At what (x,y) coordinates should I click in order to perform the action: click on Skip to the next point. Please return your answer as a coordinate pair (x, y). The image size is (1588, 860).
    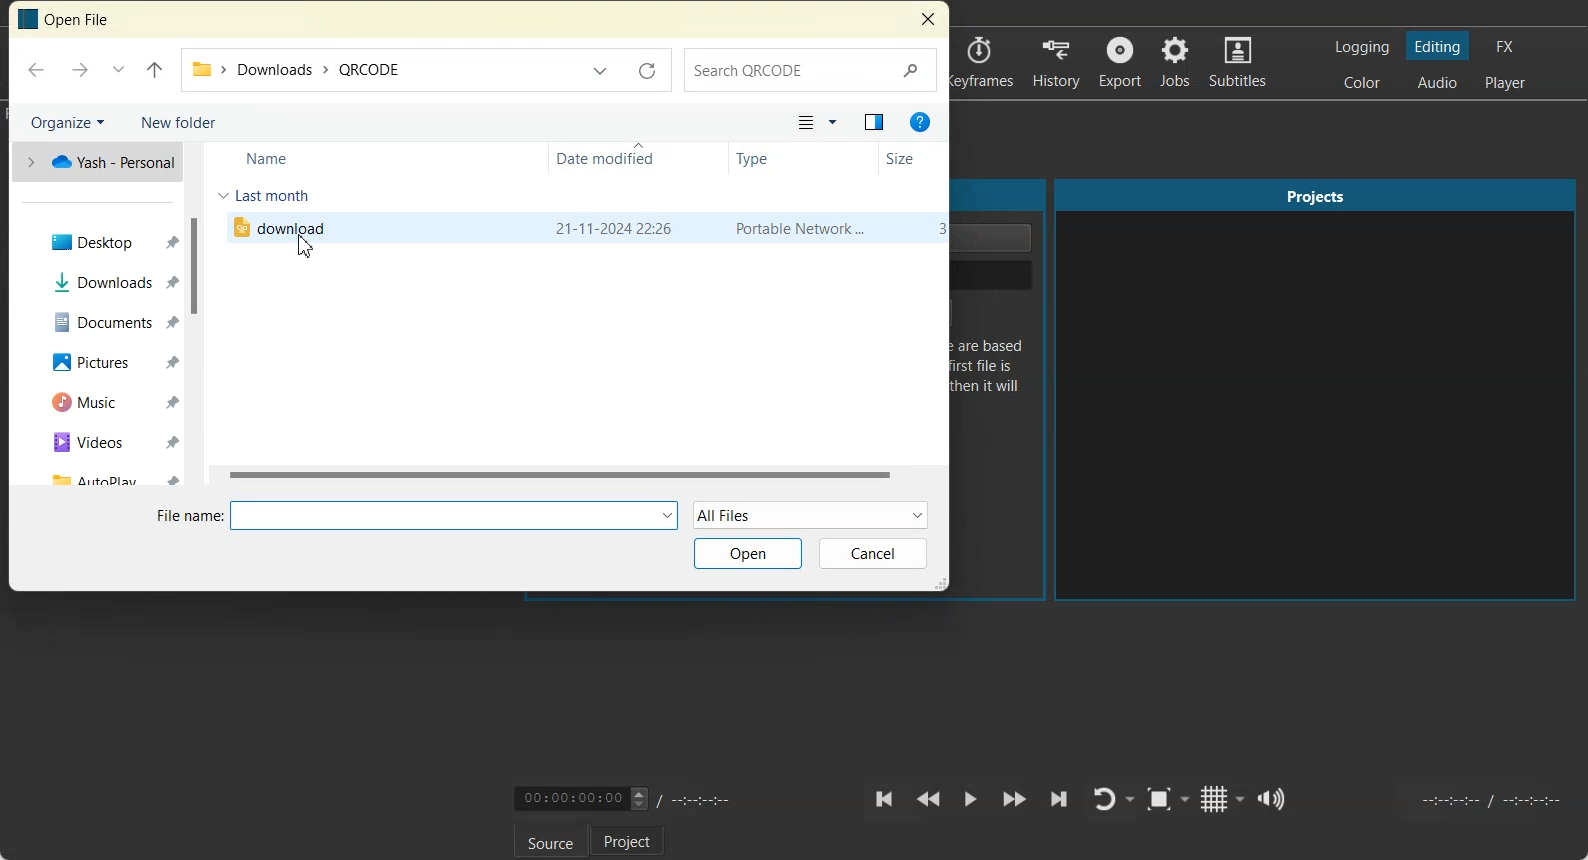
    Looking at the image, I should click on (1058, 799).